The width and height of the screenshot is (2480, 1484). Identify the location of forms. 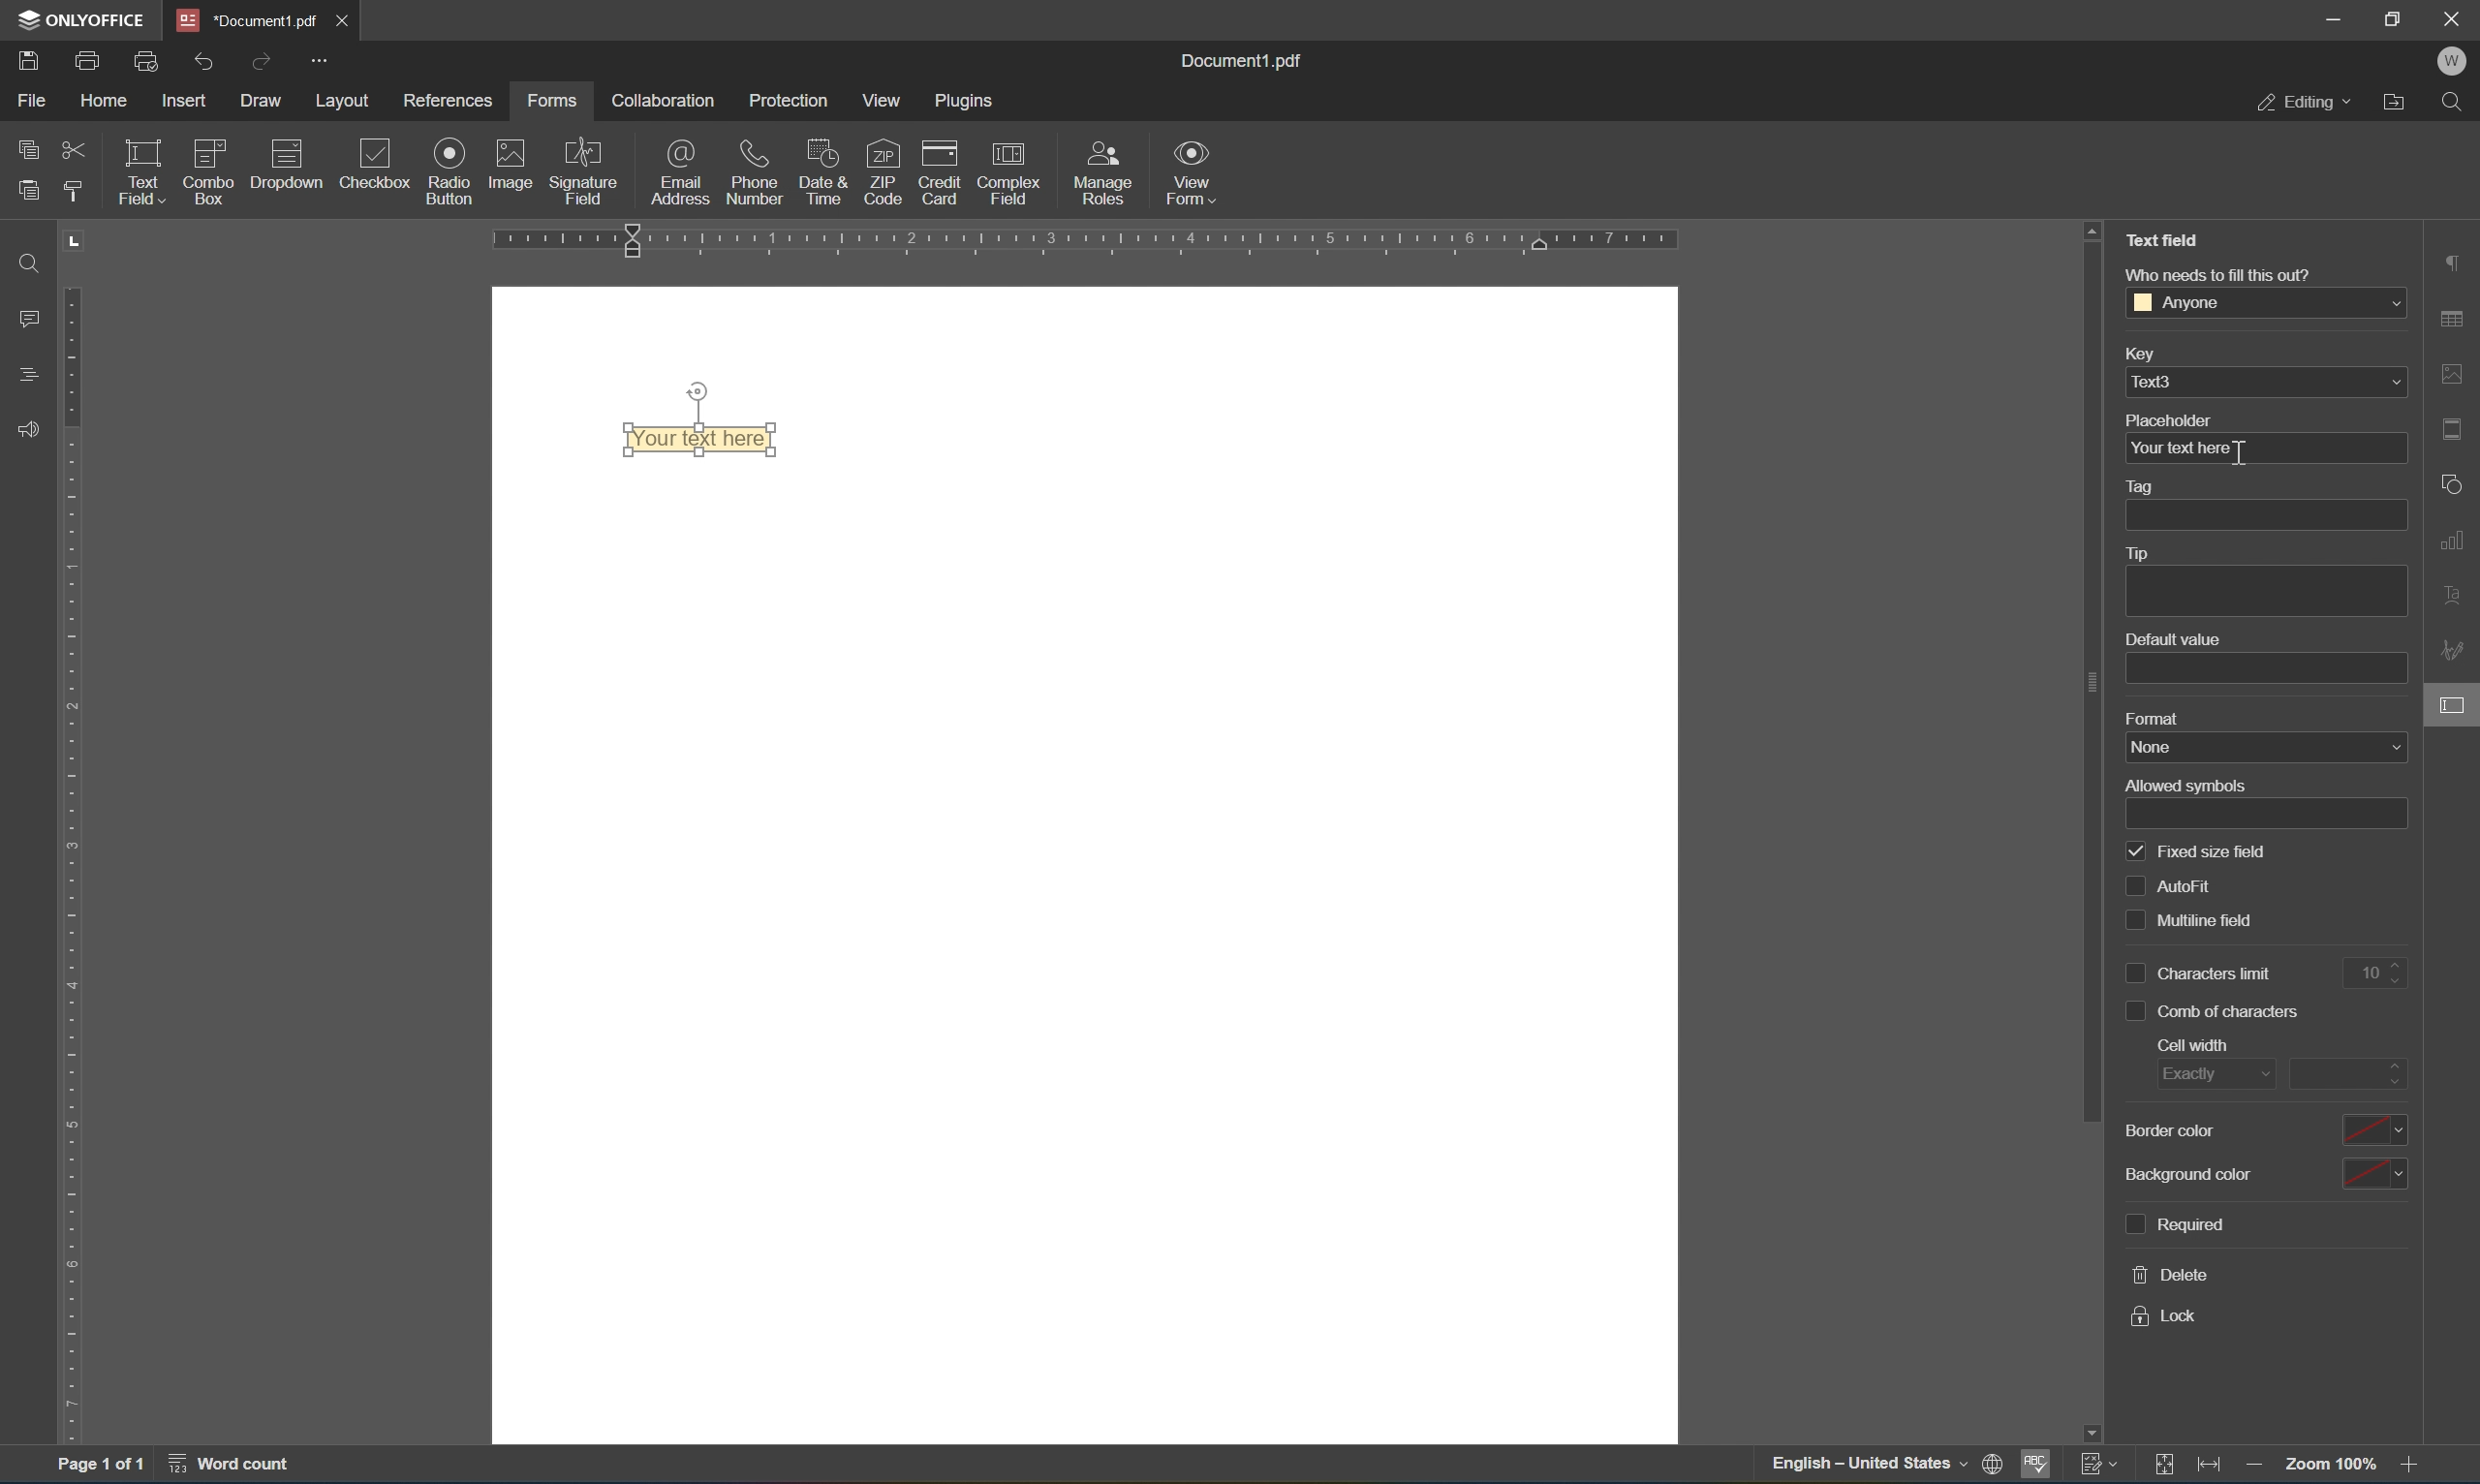
(552, 102).